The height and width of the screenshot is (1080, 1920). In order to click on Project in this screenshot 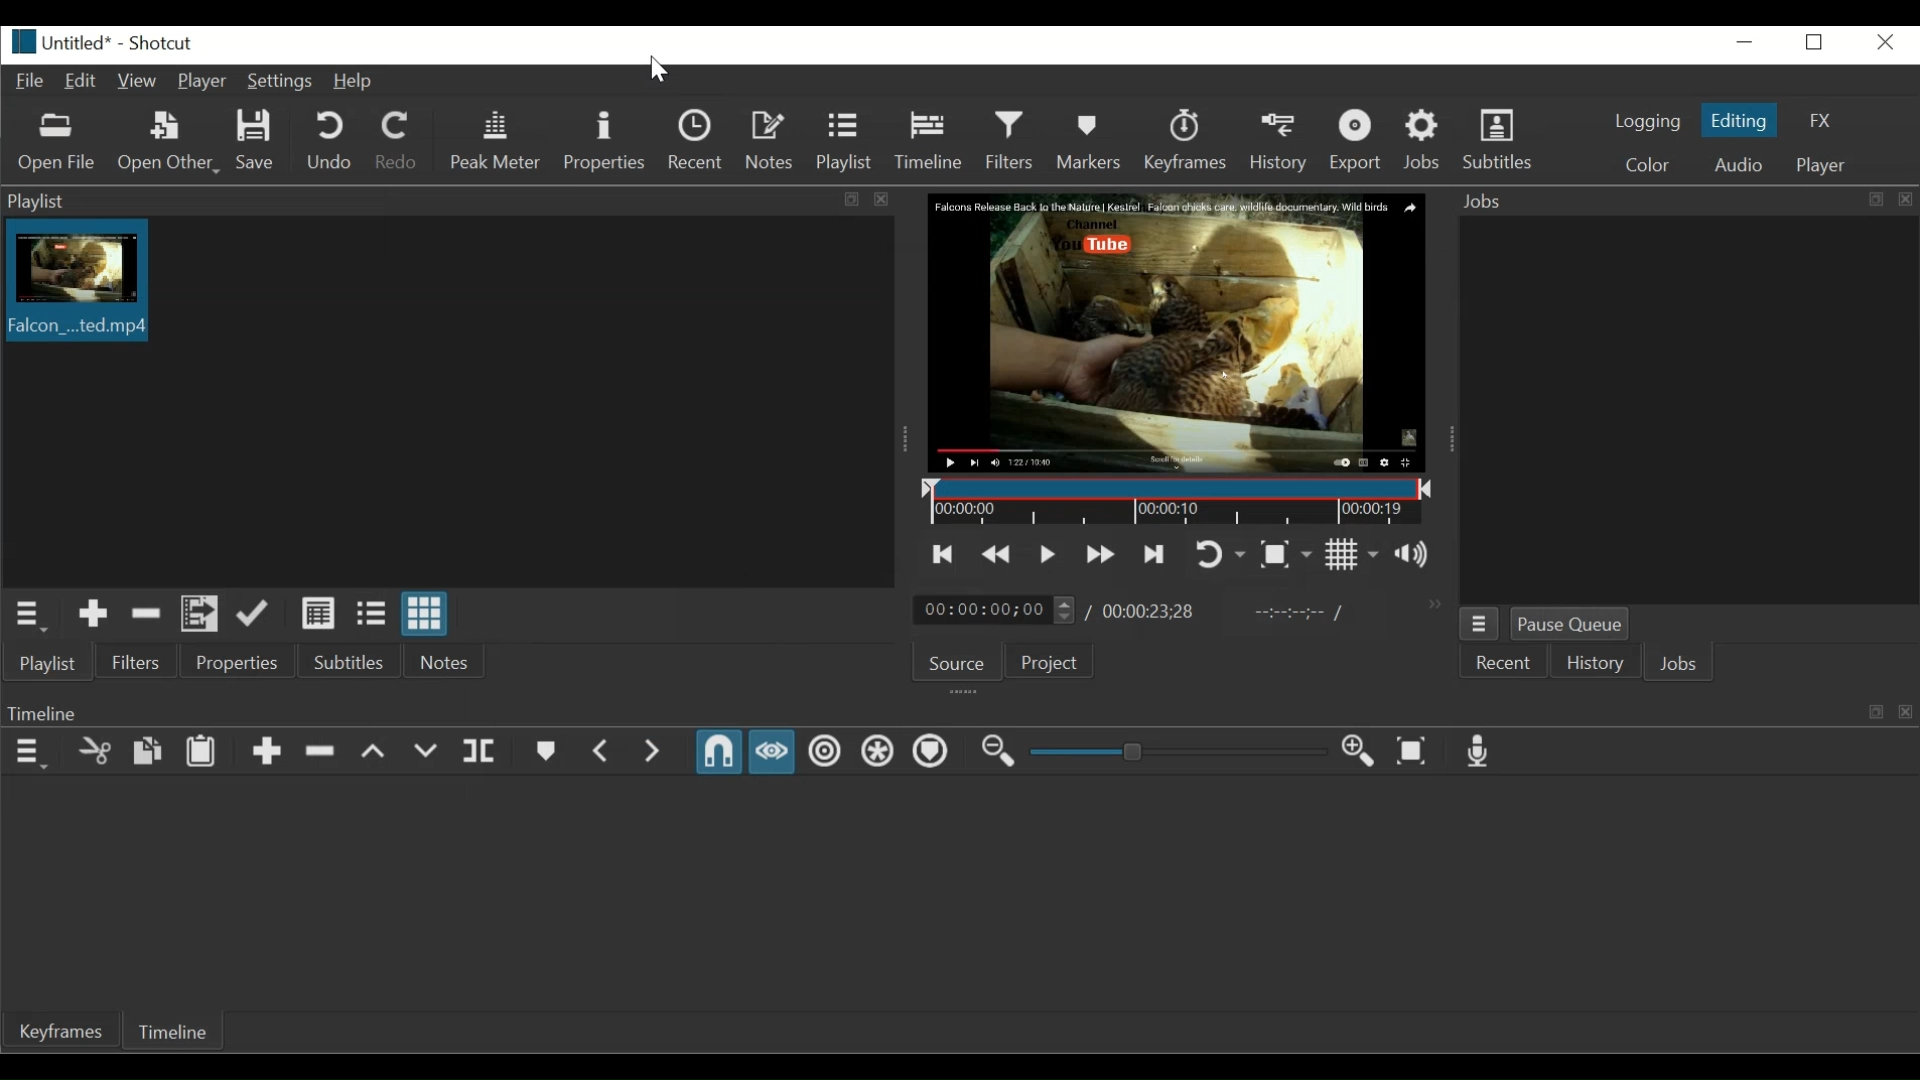, I will do `click(1047, 660)`.